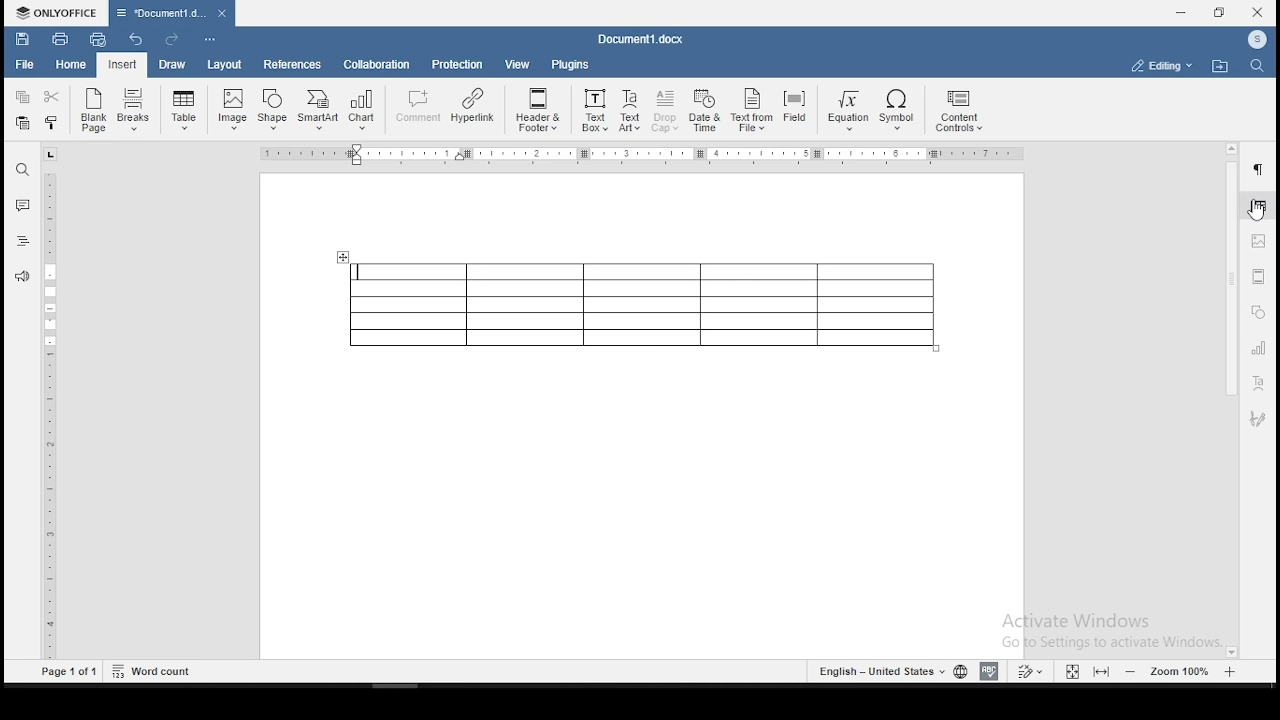 The image size is (1280, 720). What do you see at coordinates (27, 66) in the screenshot?
I see `file` at bounding box center [27, 66].